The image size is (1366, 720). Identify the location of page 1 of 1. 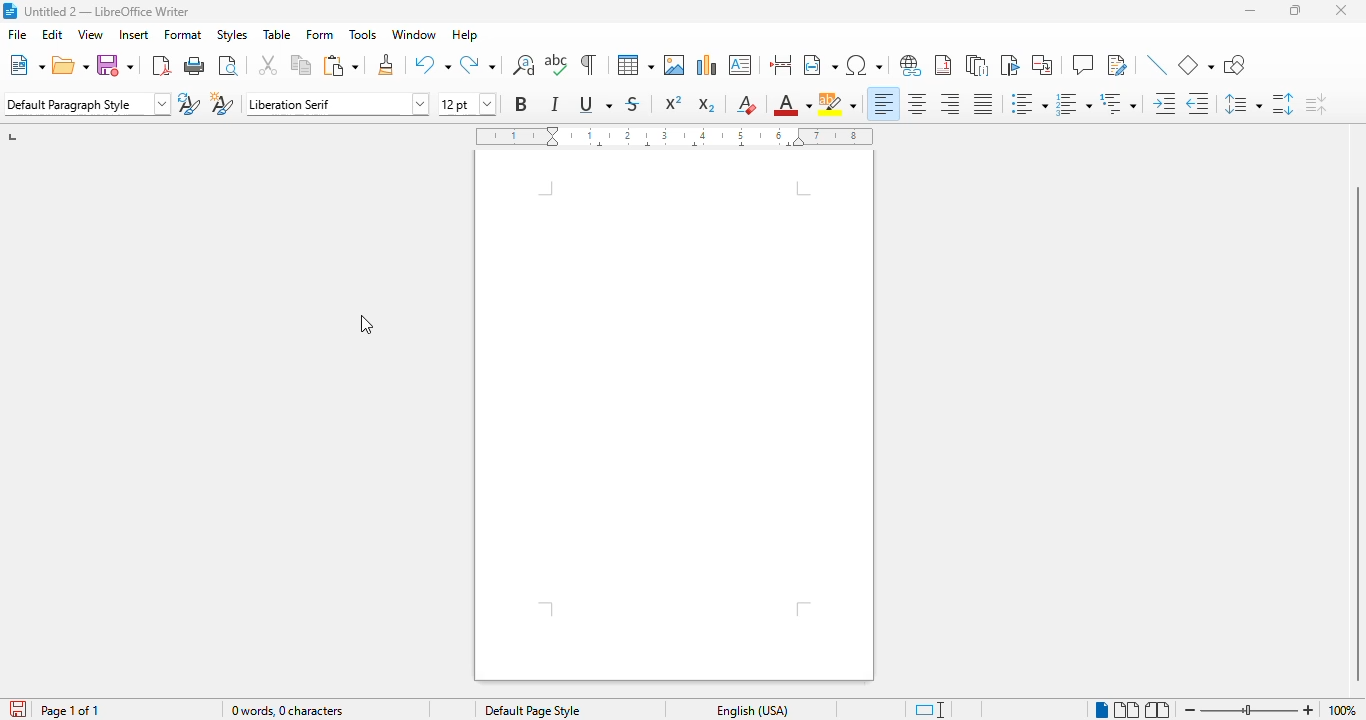
(70, 711).